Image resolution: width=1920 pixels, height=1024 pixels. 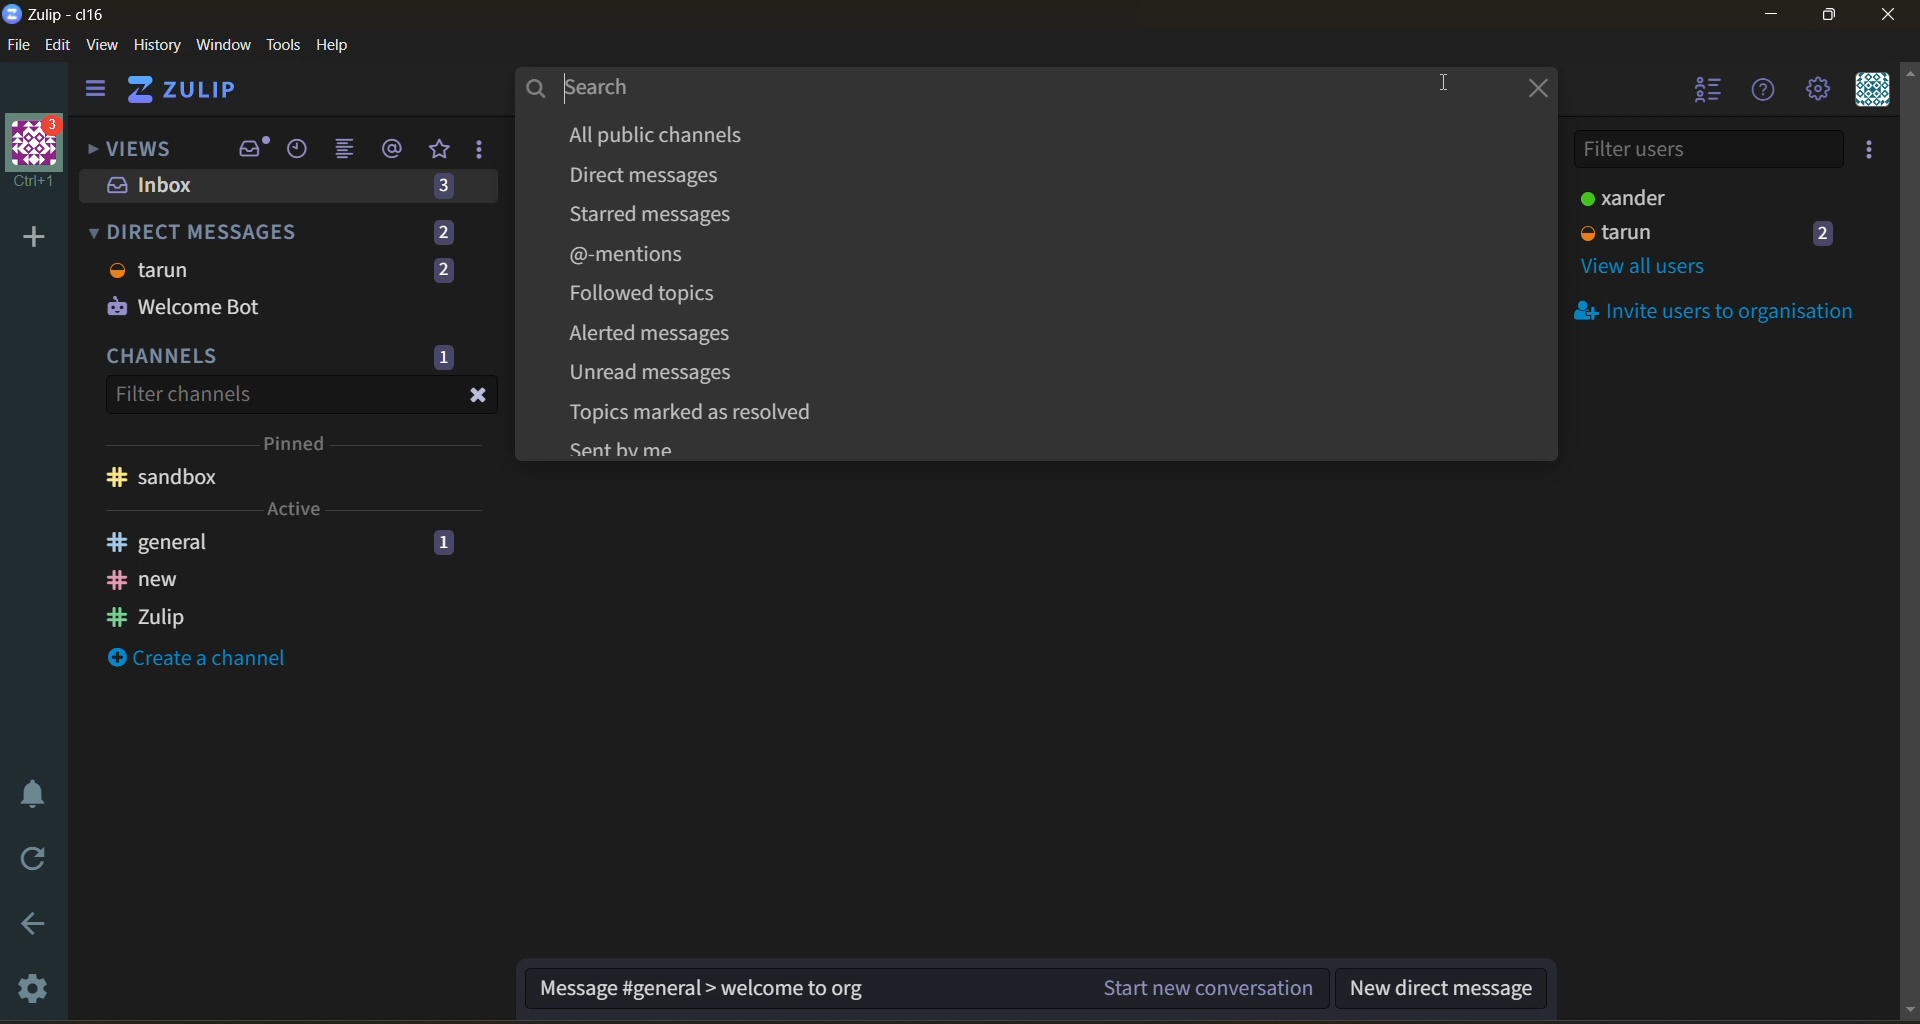 What do you see at coordinates (59, 13) in the screenshot?
I see `Zulip-cl16` at bounding box center [59, 13].